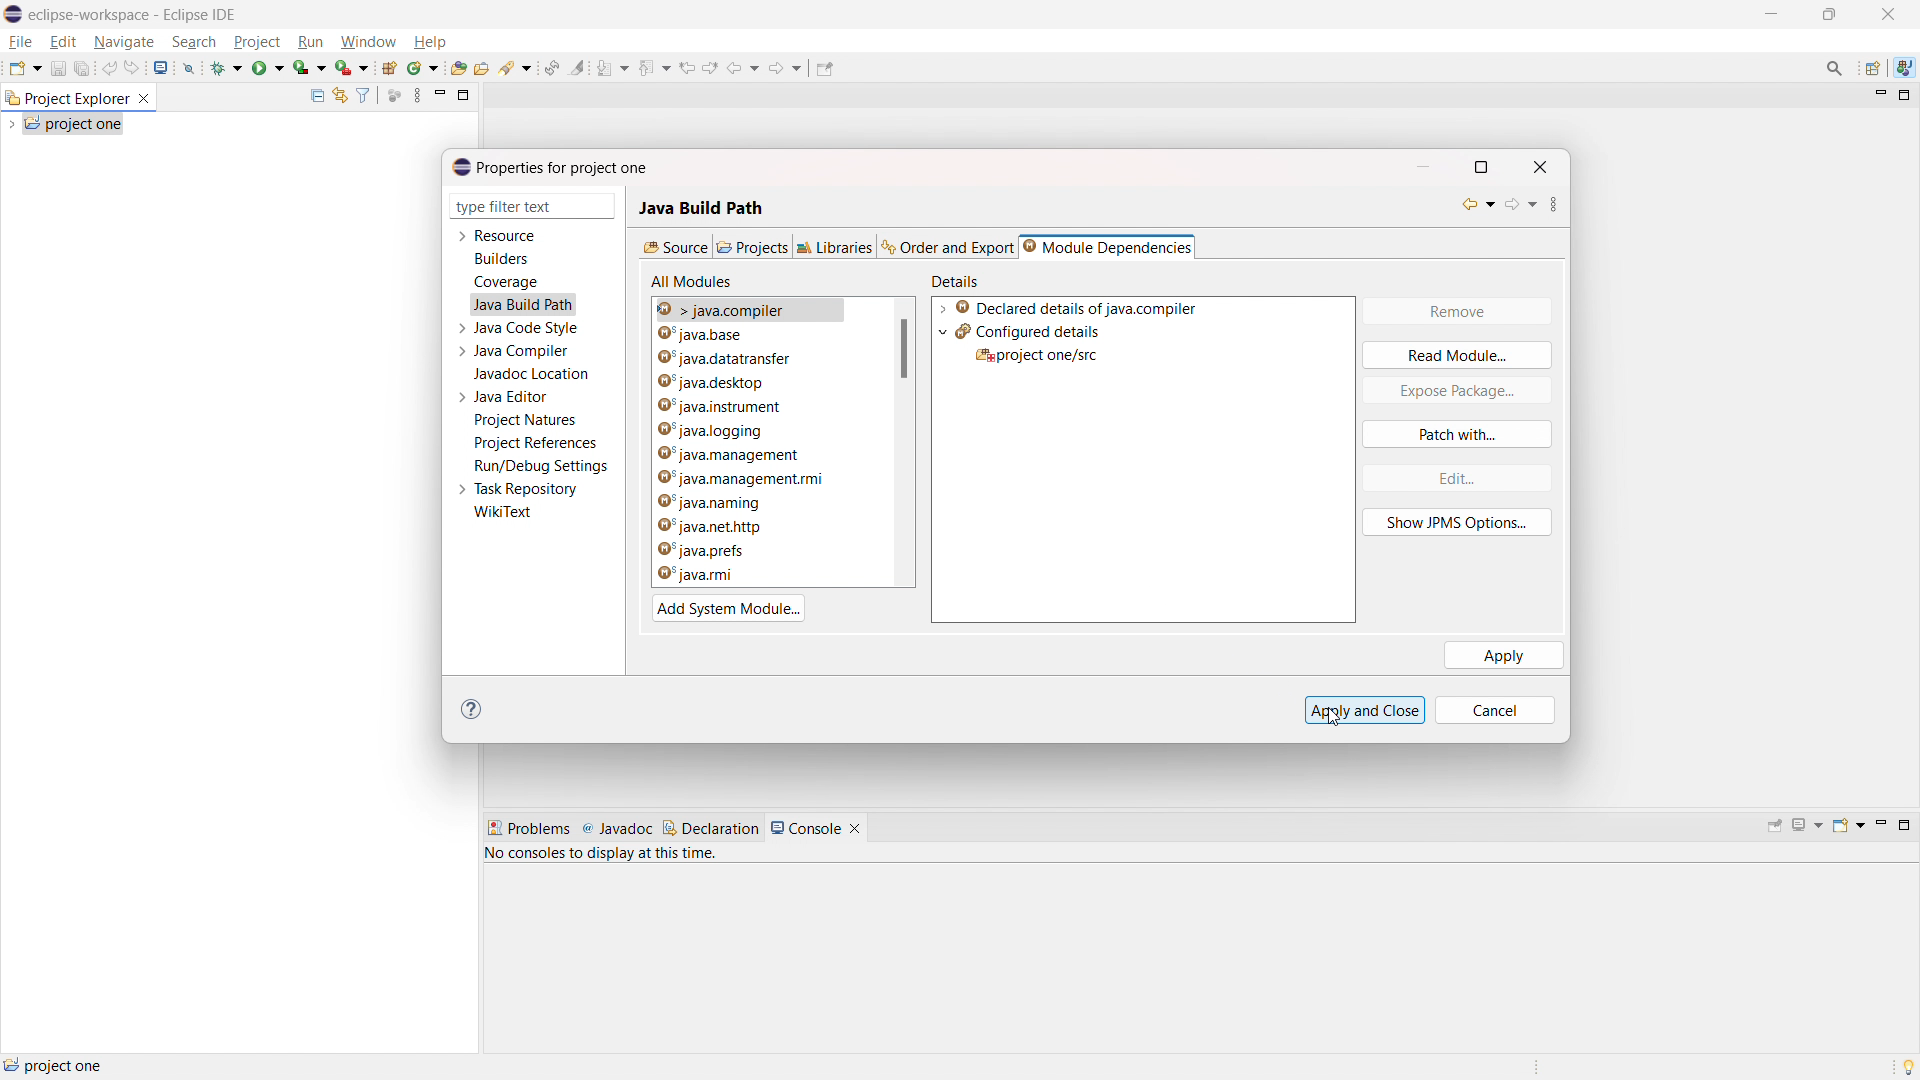 The height and width of the screenshot is (1080, 1920). Describe the element at coordinates (524, 351) in the screenshot. I see `java compiler` at that location.